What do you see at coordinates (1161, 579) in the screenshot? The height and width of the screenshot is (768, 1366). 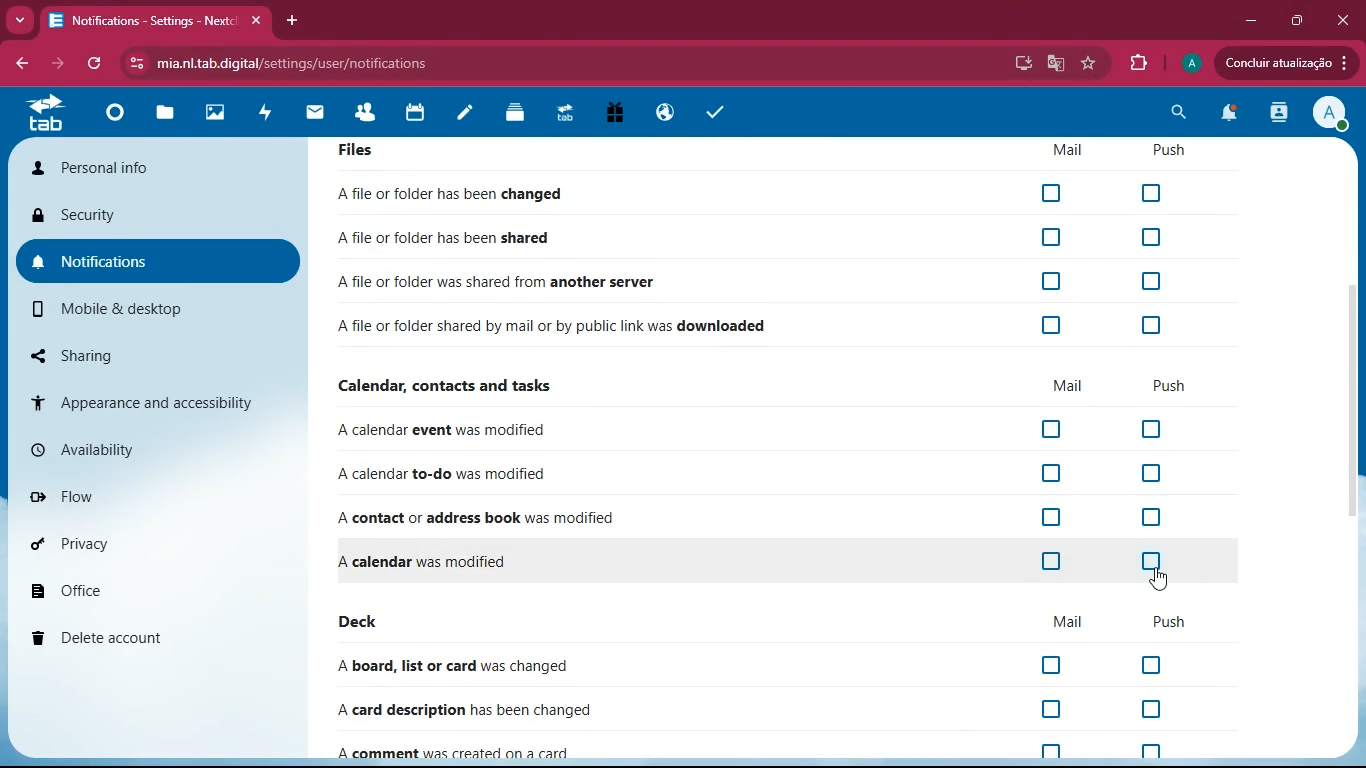 I see `cursor` at bounding box center [1161, 579].